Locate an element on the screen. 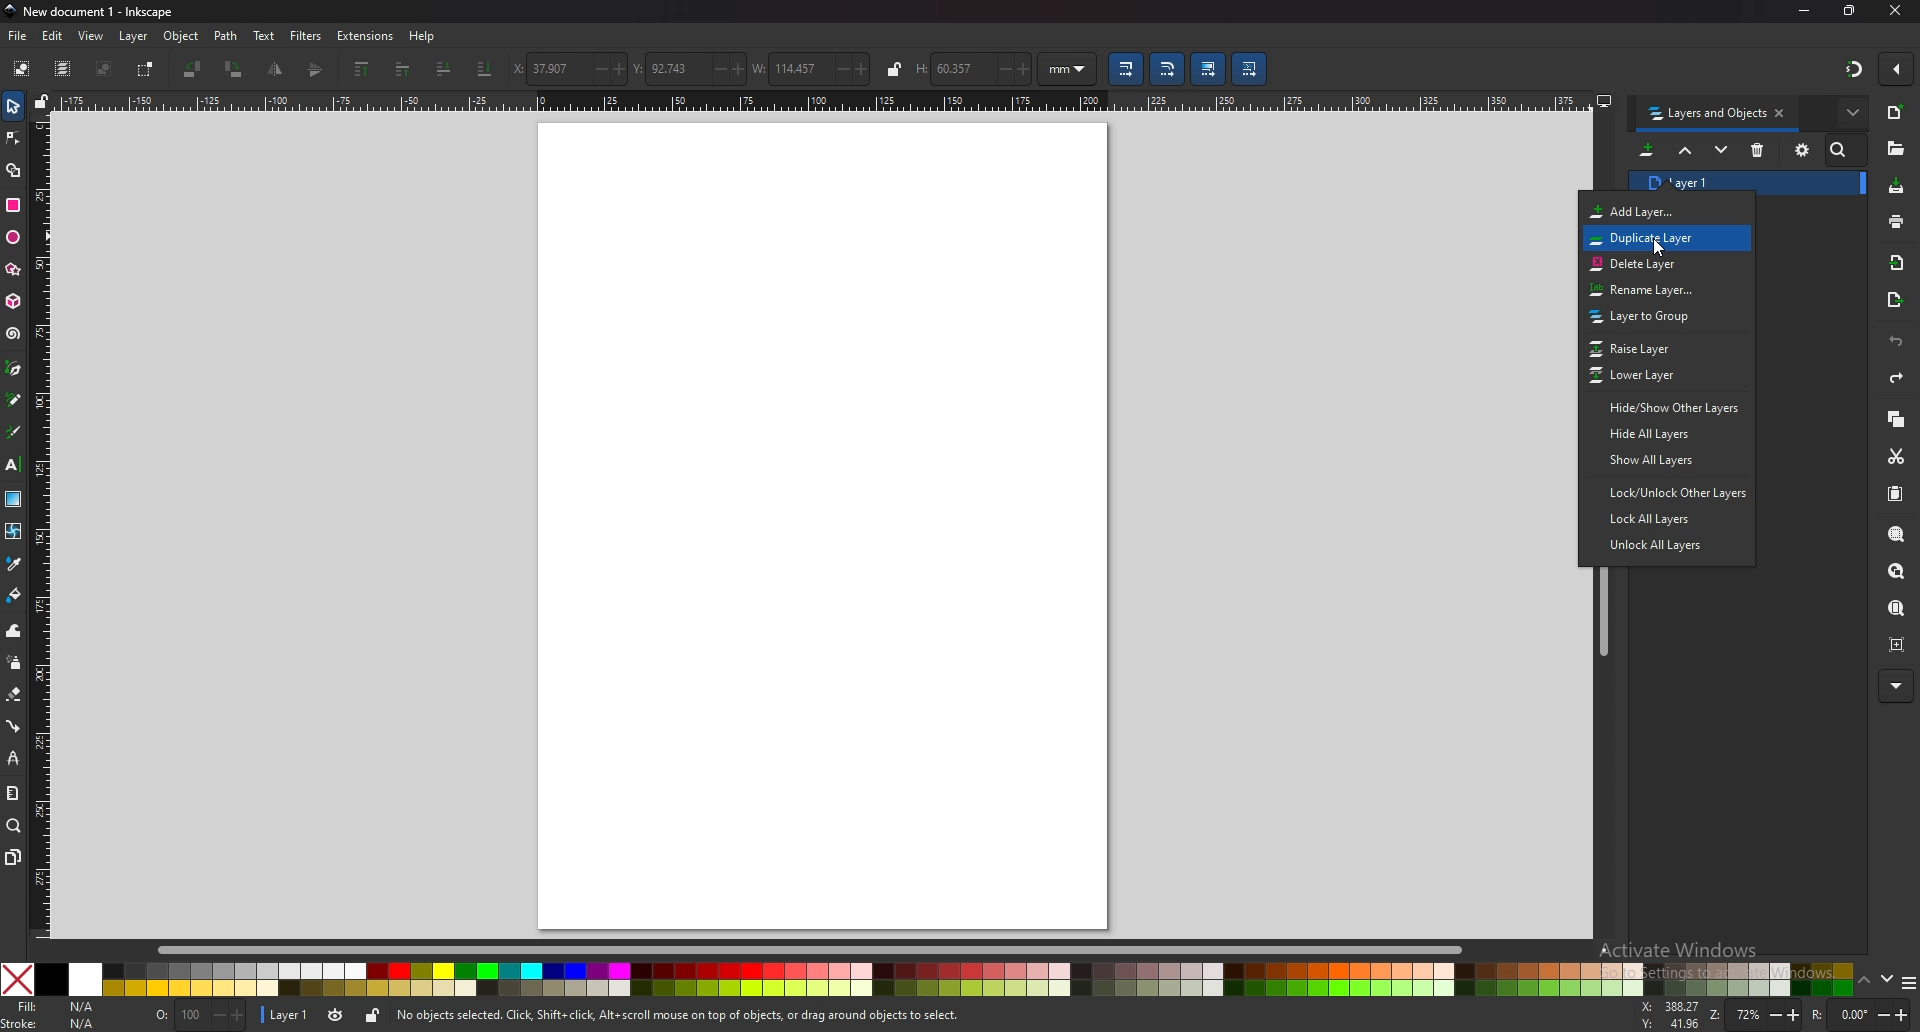 This screenshot has width=1920, height=1032. layer to group is located at coordinates (1657, 315).